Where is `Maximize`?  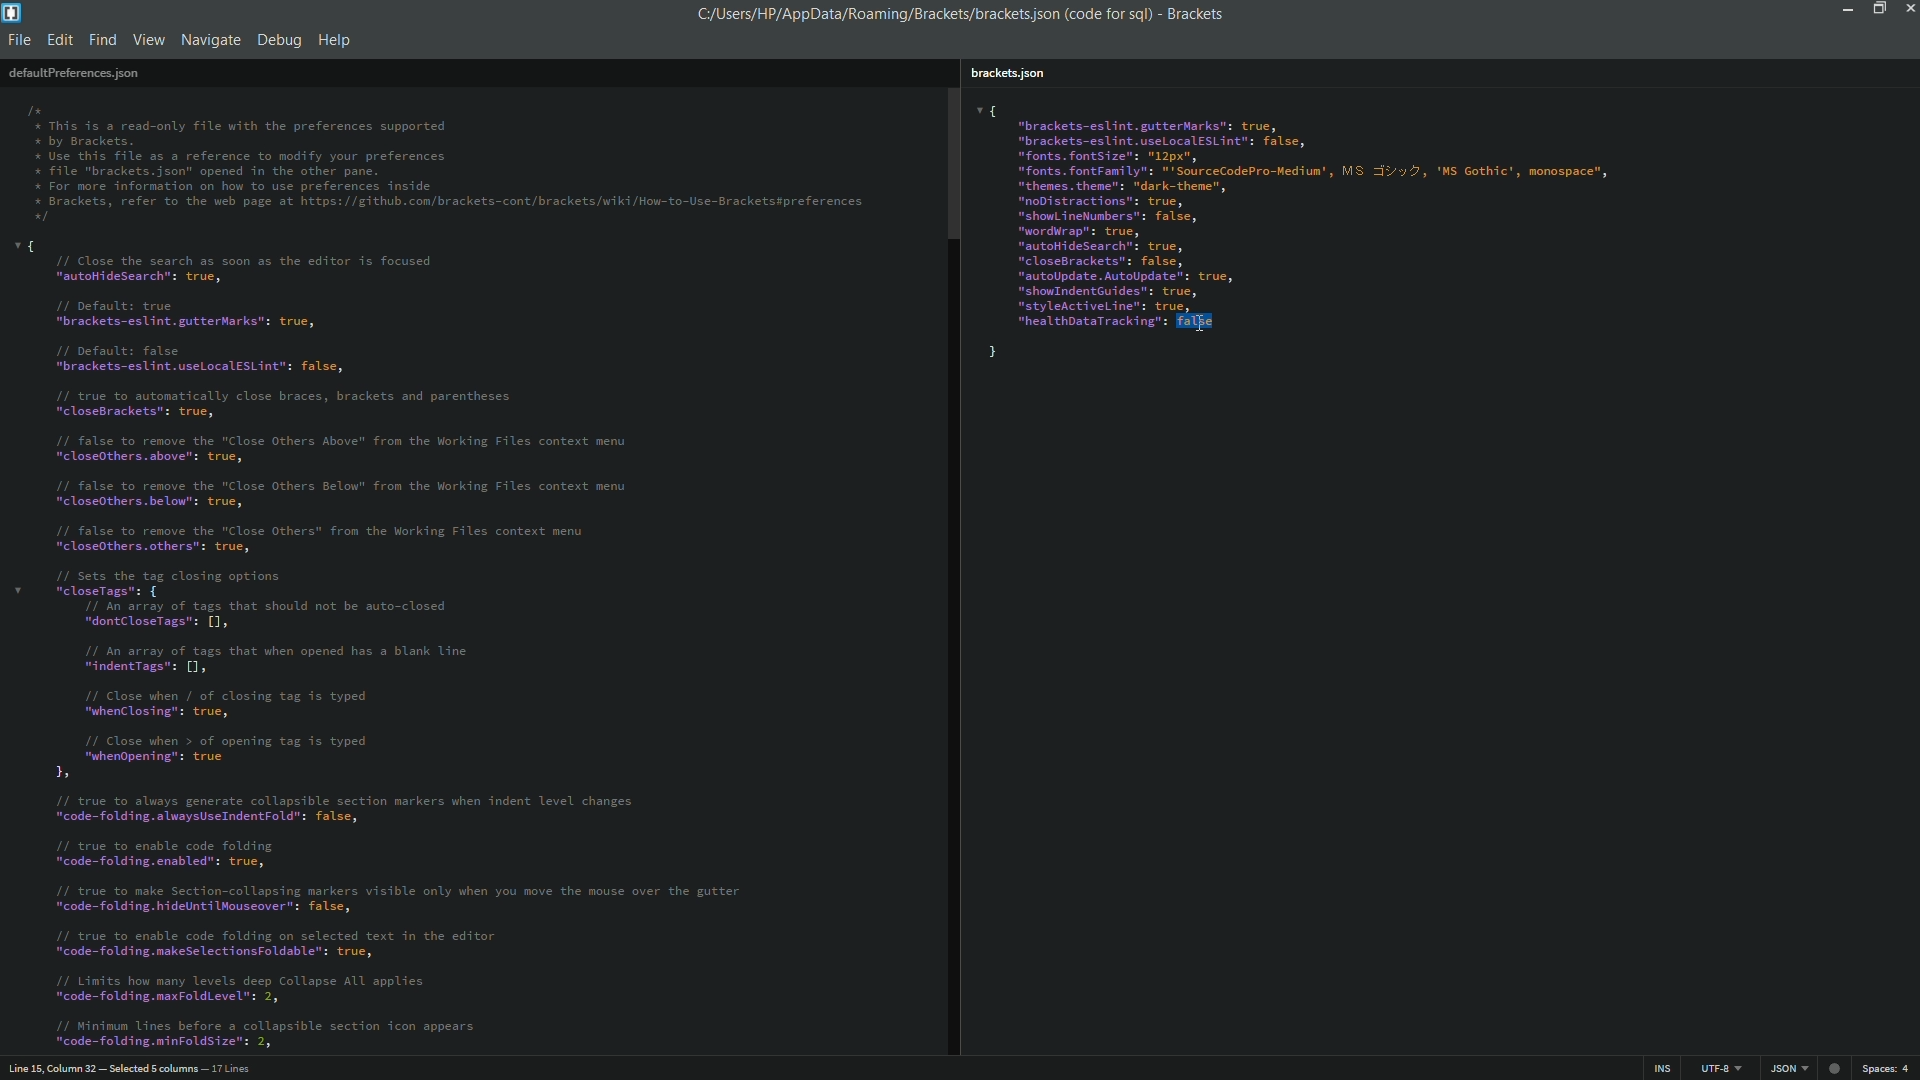 Maximize is located at coordinates (1877, 8).